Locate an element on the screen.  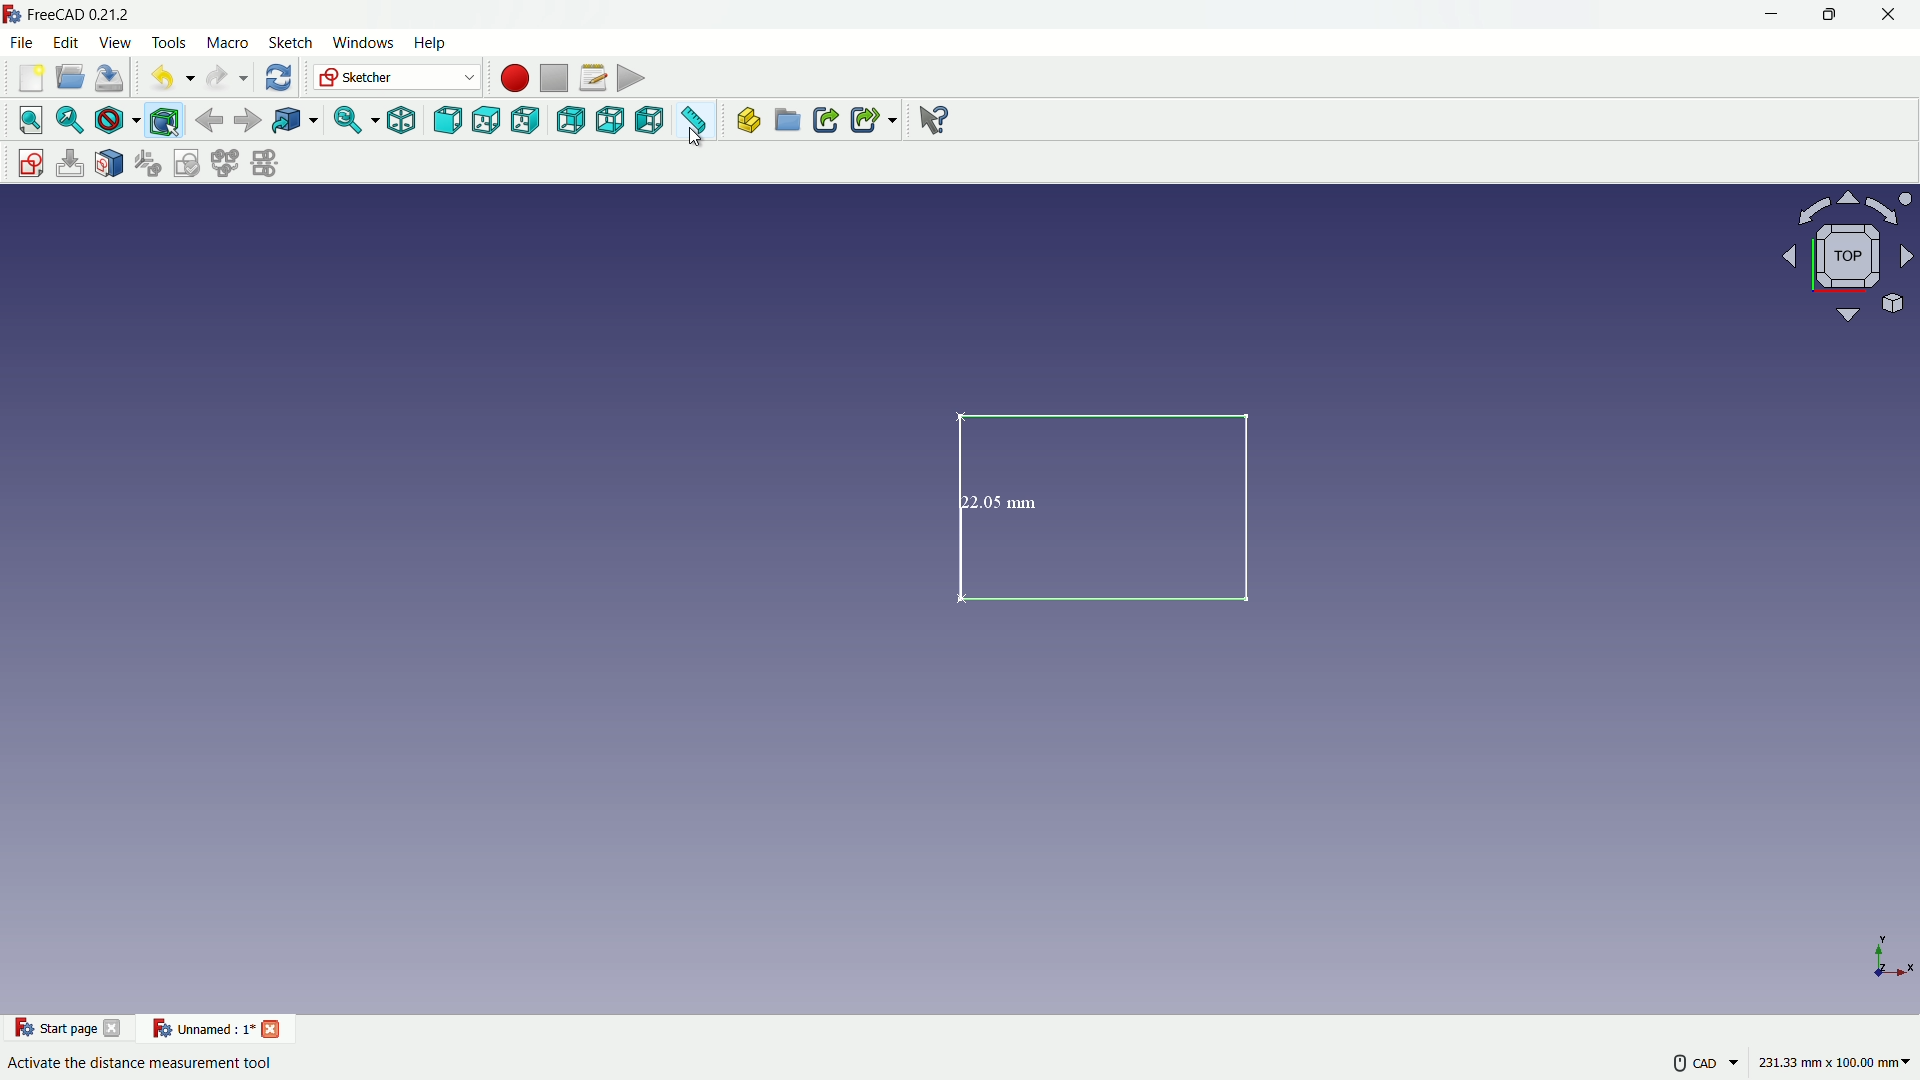
measure is located at coordinates (695, 116).